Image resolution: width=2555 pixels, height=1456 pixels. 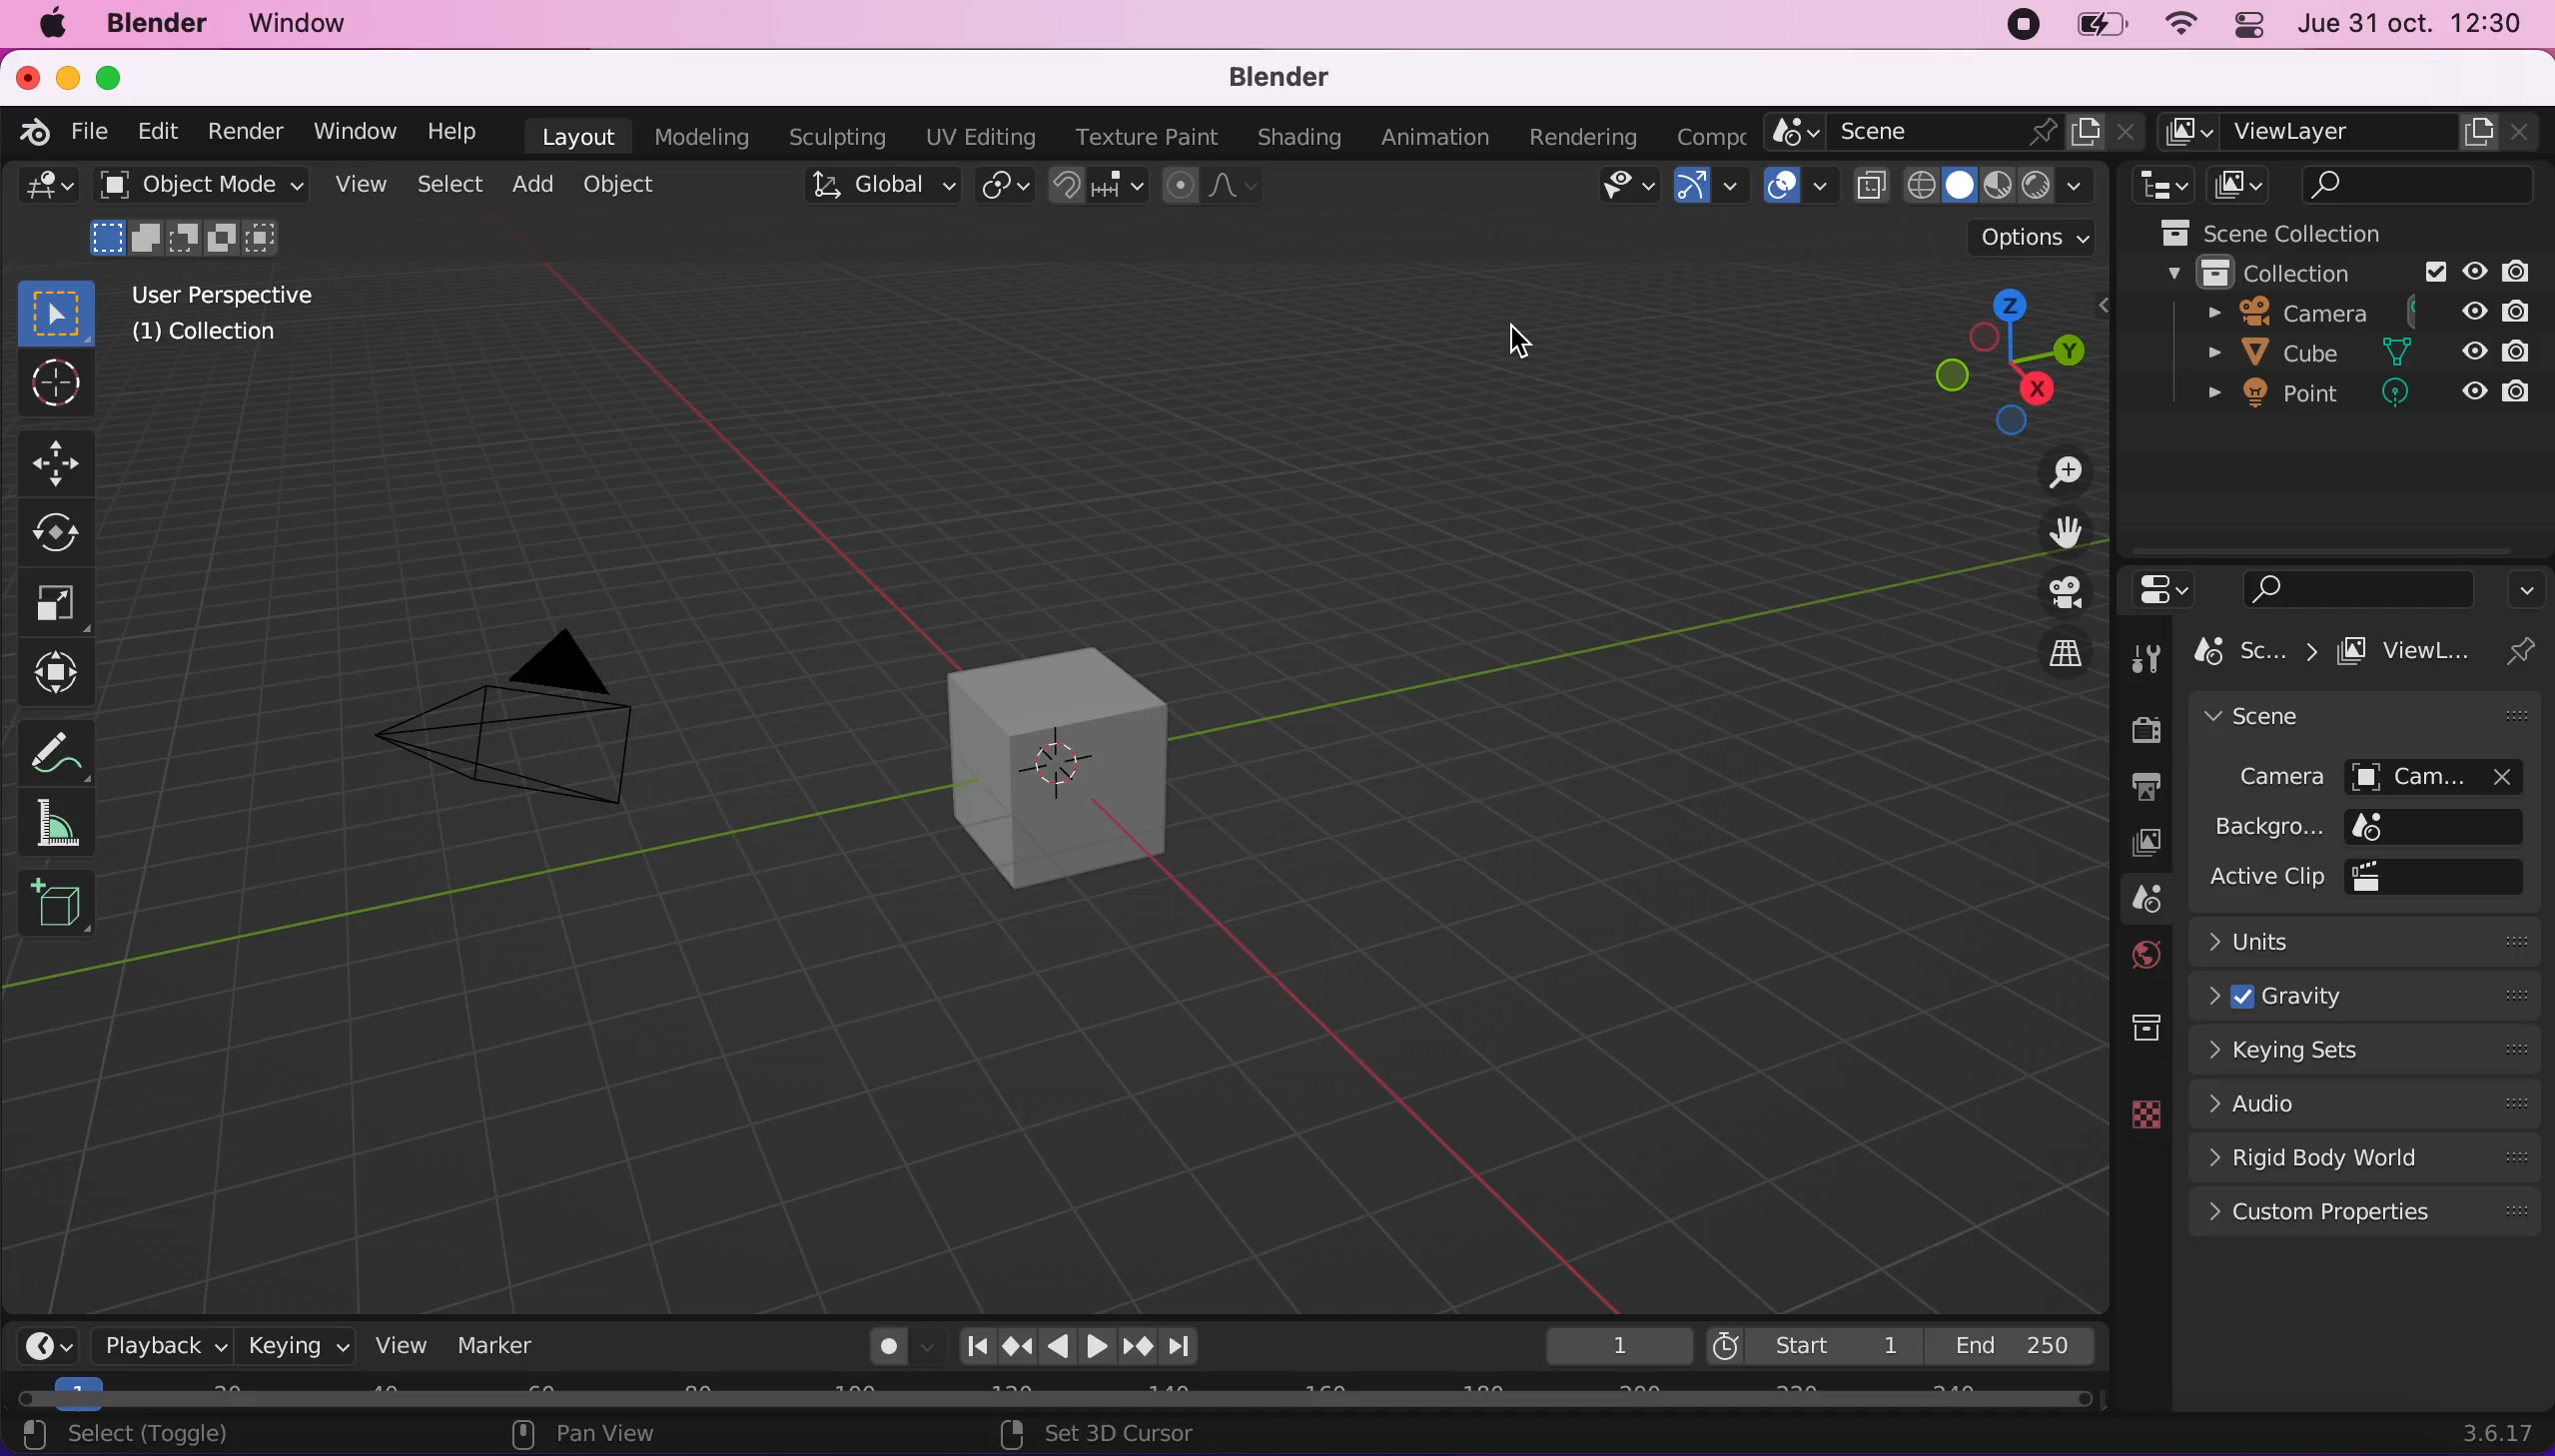 I want to click on shading, so click(x=1305, y=136).